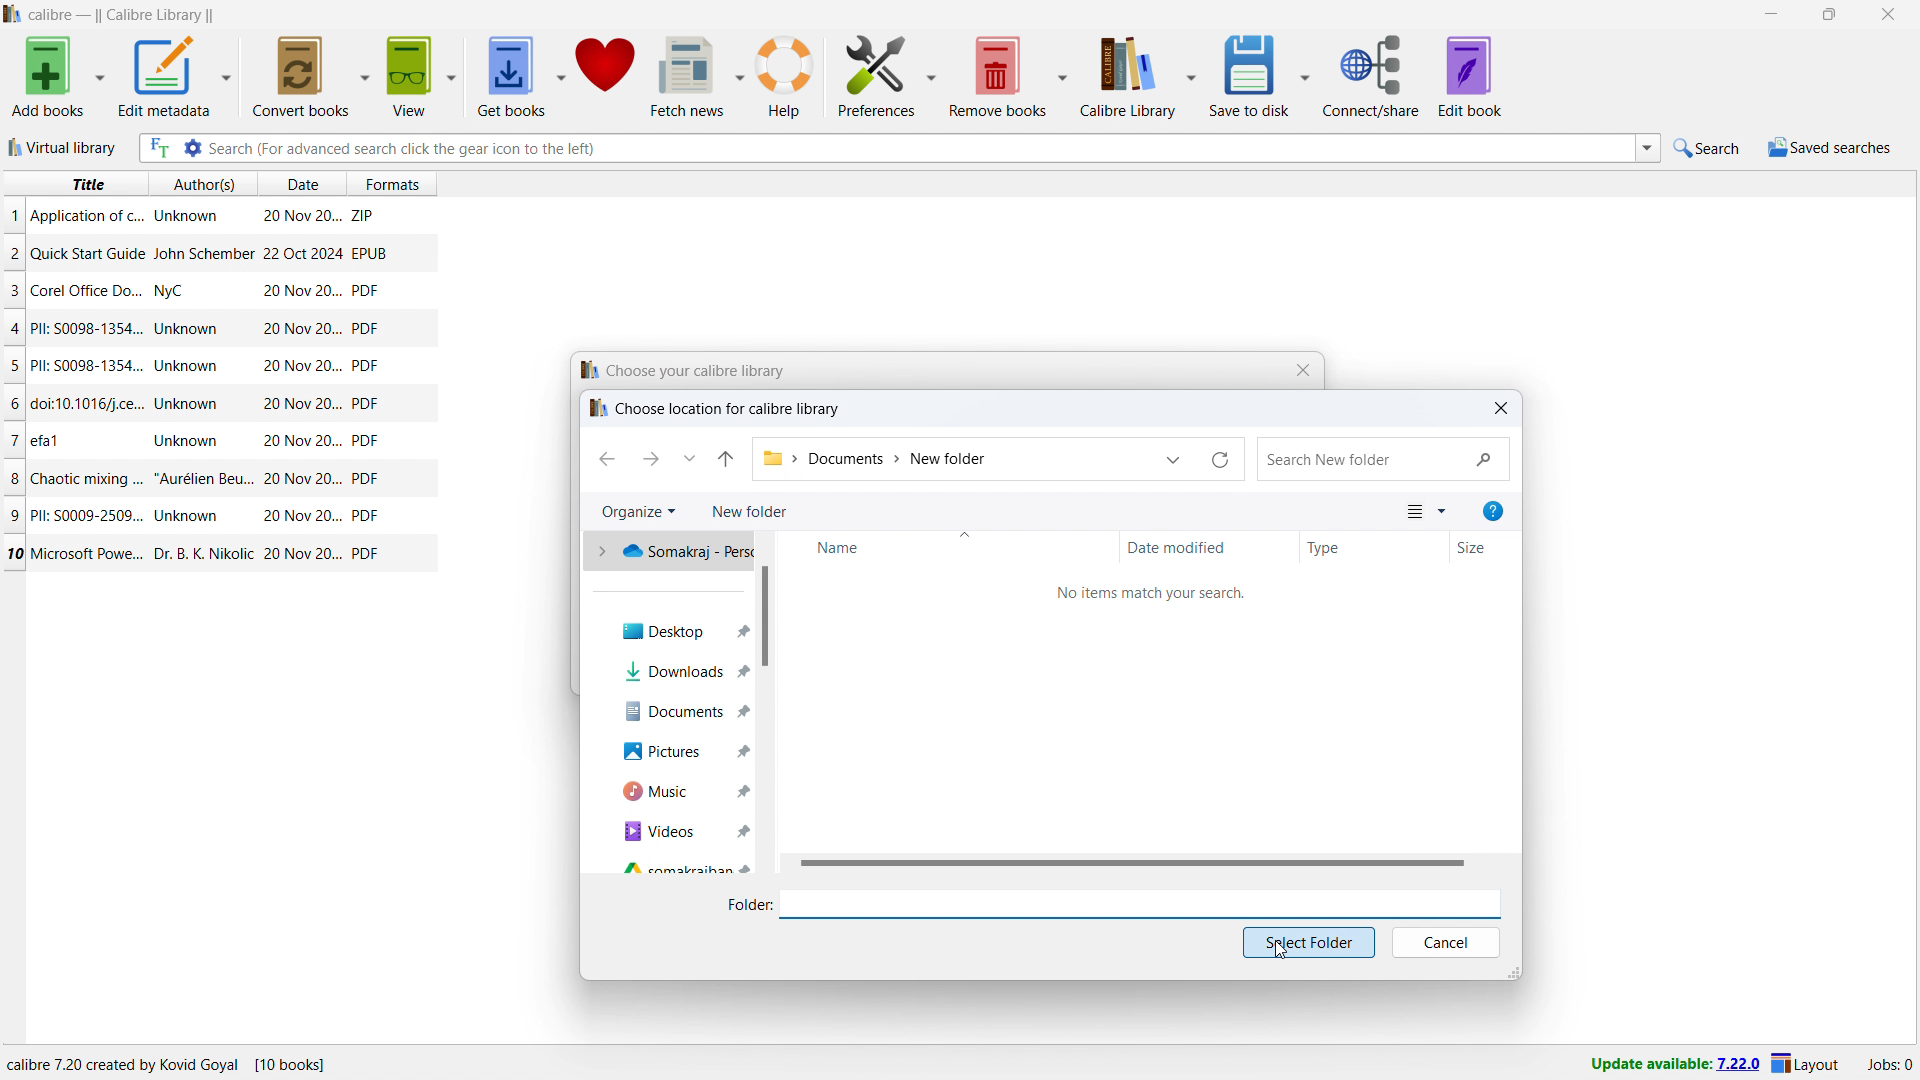  Describe the element at coordinates (1371, 76) in the screenshot. I see `connect/share` at that location.